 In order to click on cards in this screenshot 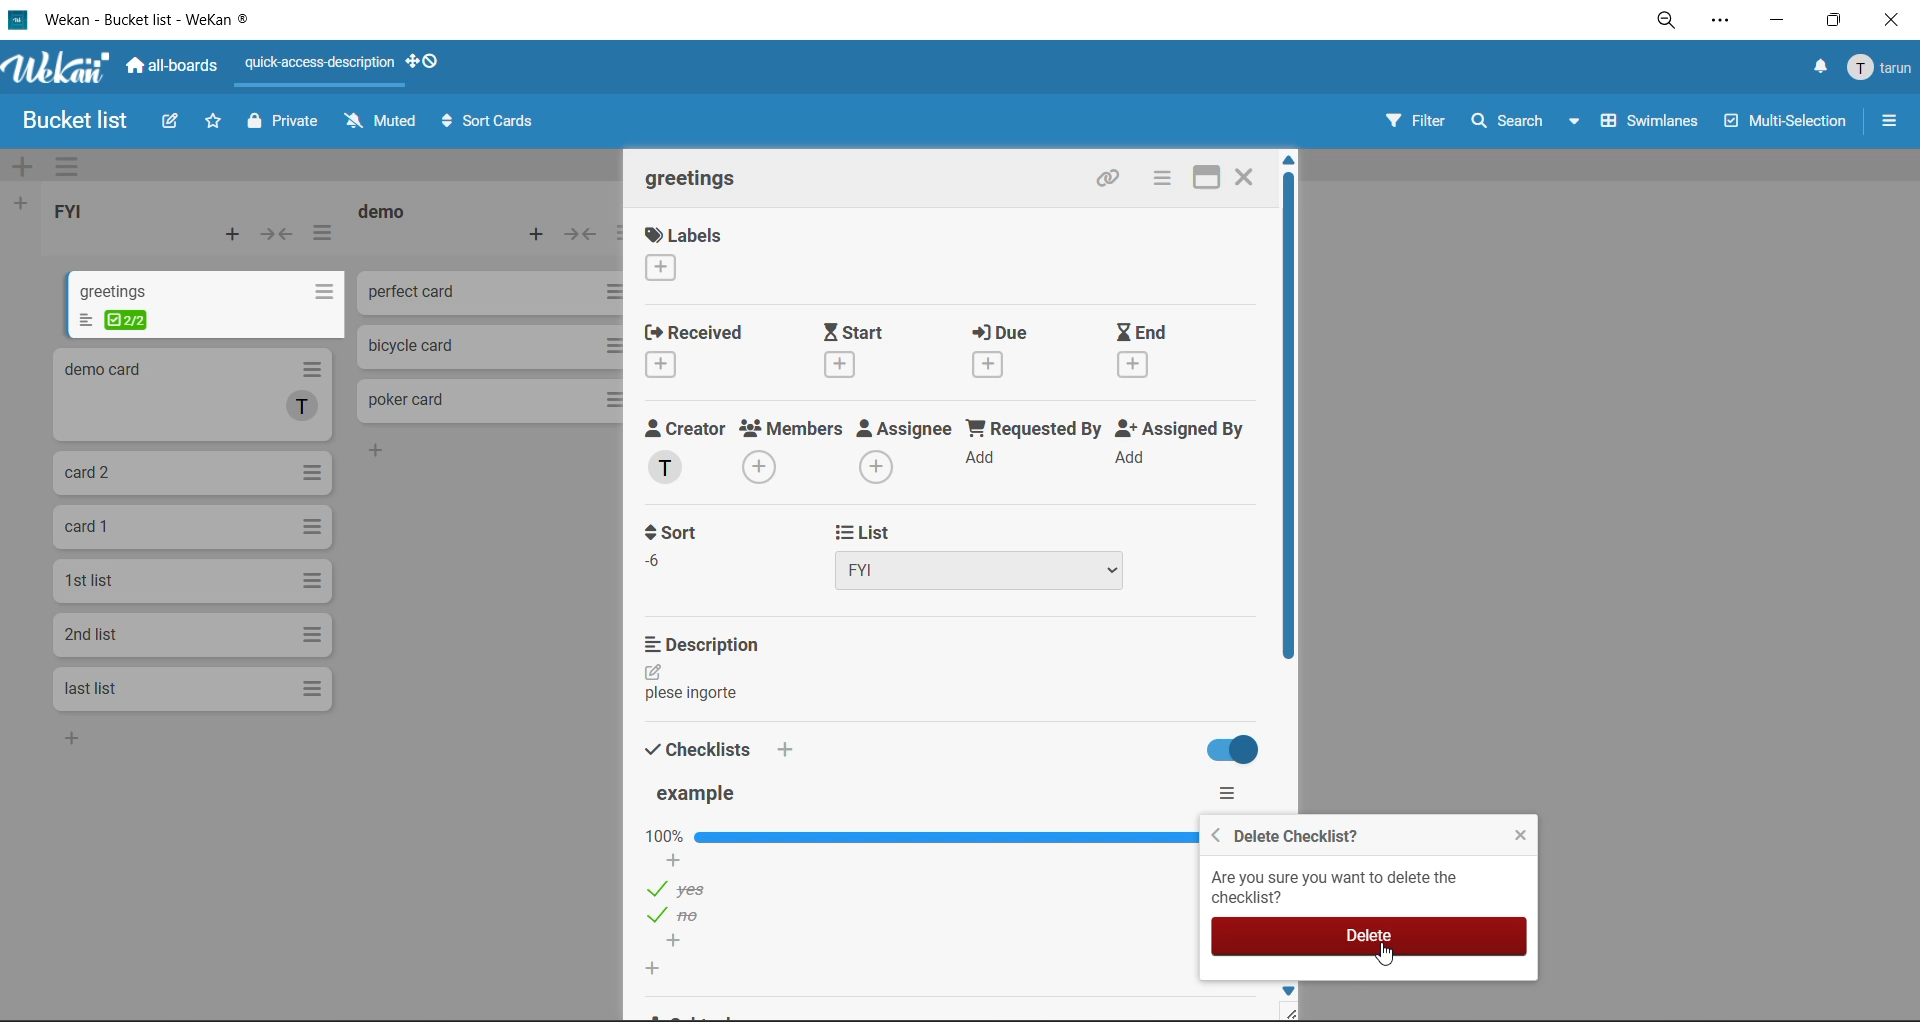, I will do `click(190, 636)`.